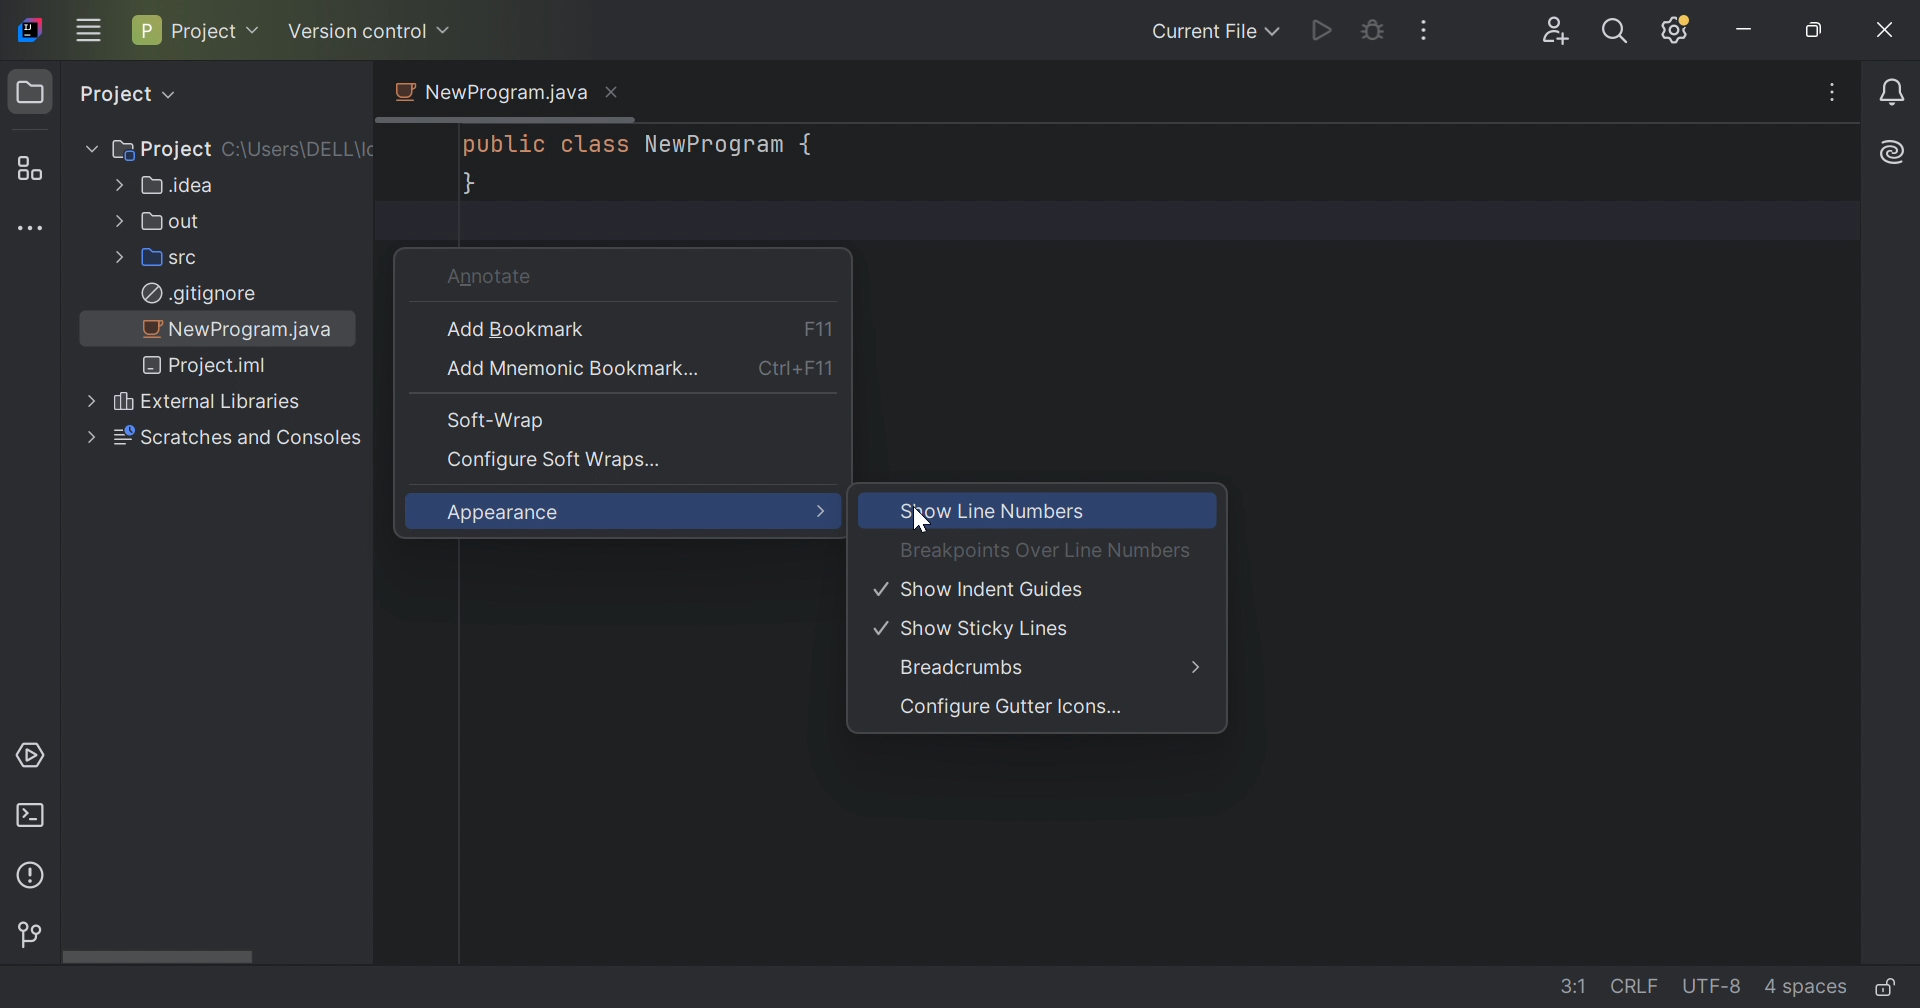 The width and height of the screenshot is (1920, 1008). Describe the element at coordinates (1745, 31) in the screenshot. I see `Minimize` at that location.